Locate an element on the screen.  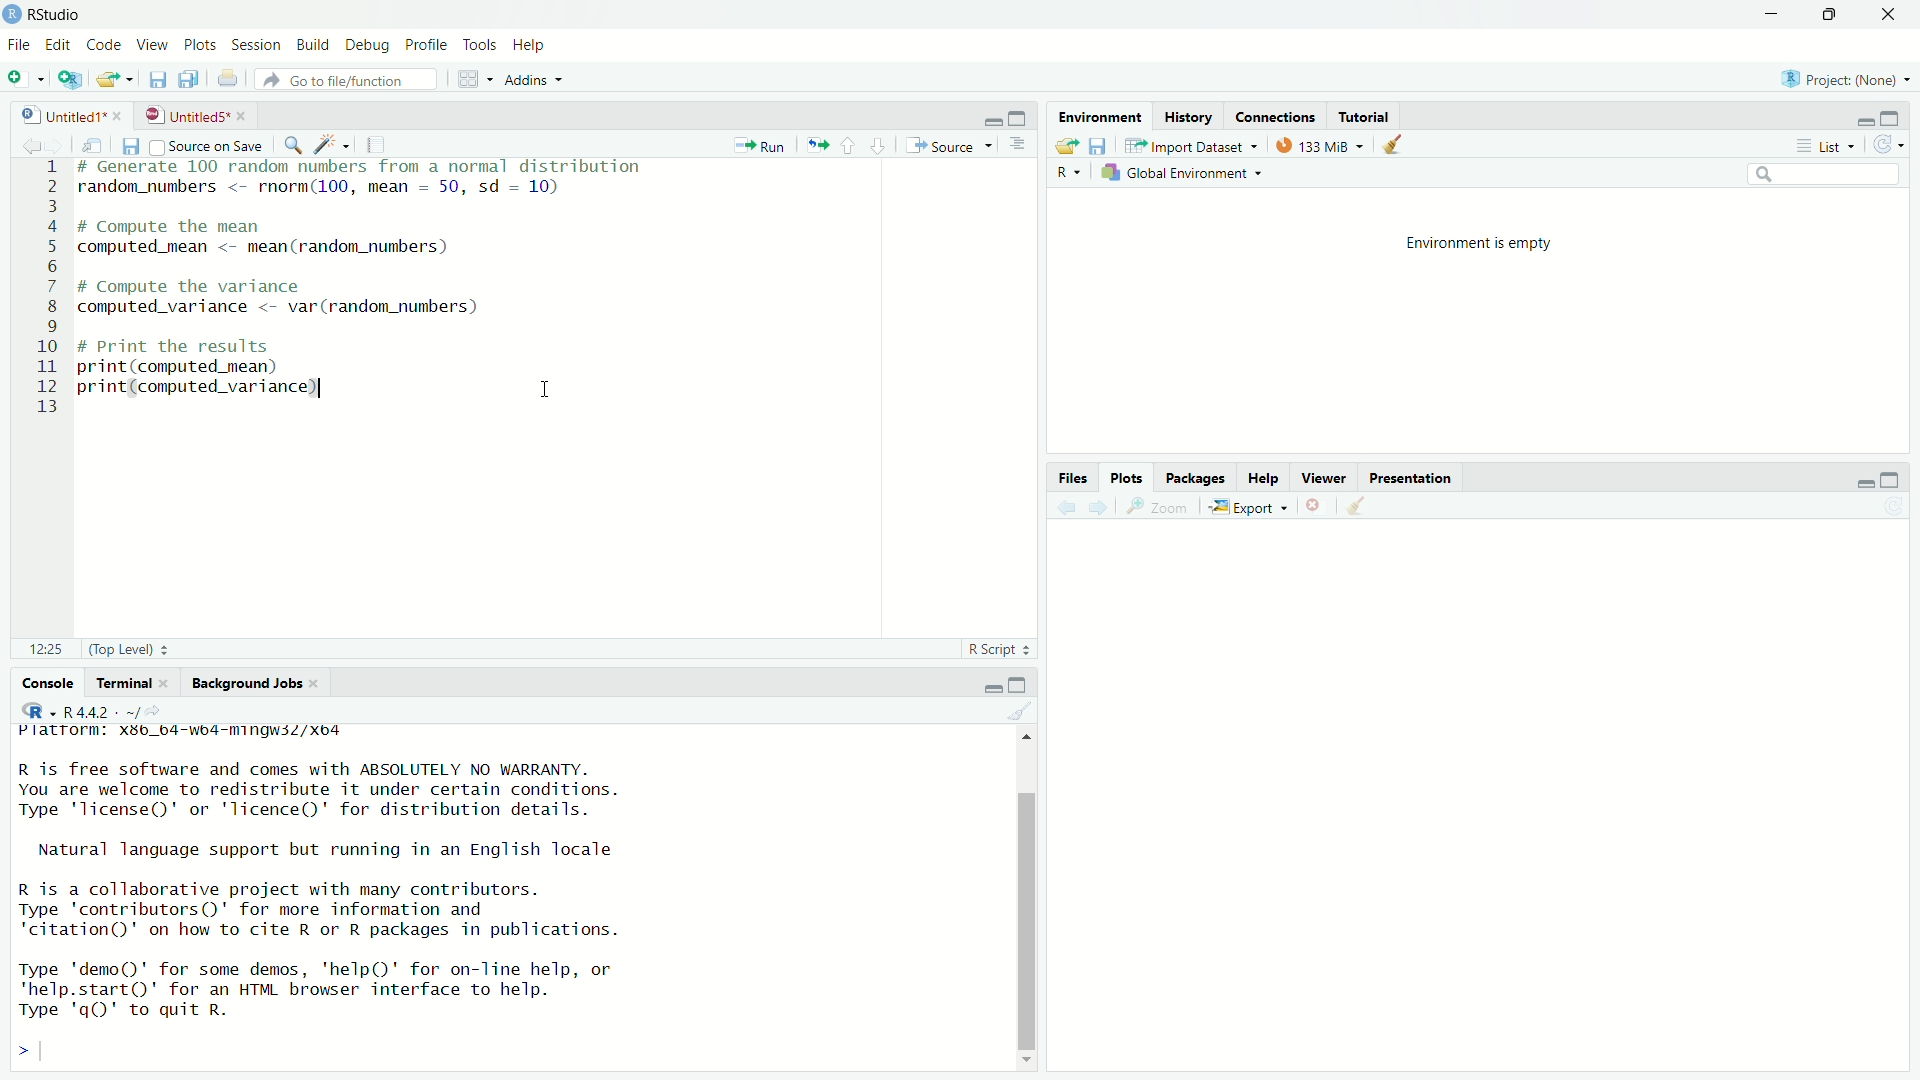
packages is located at coordinates (1197, 478).